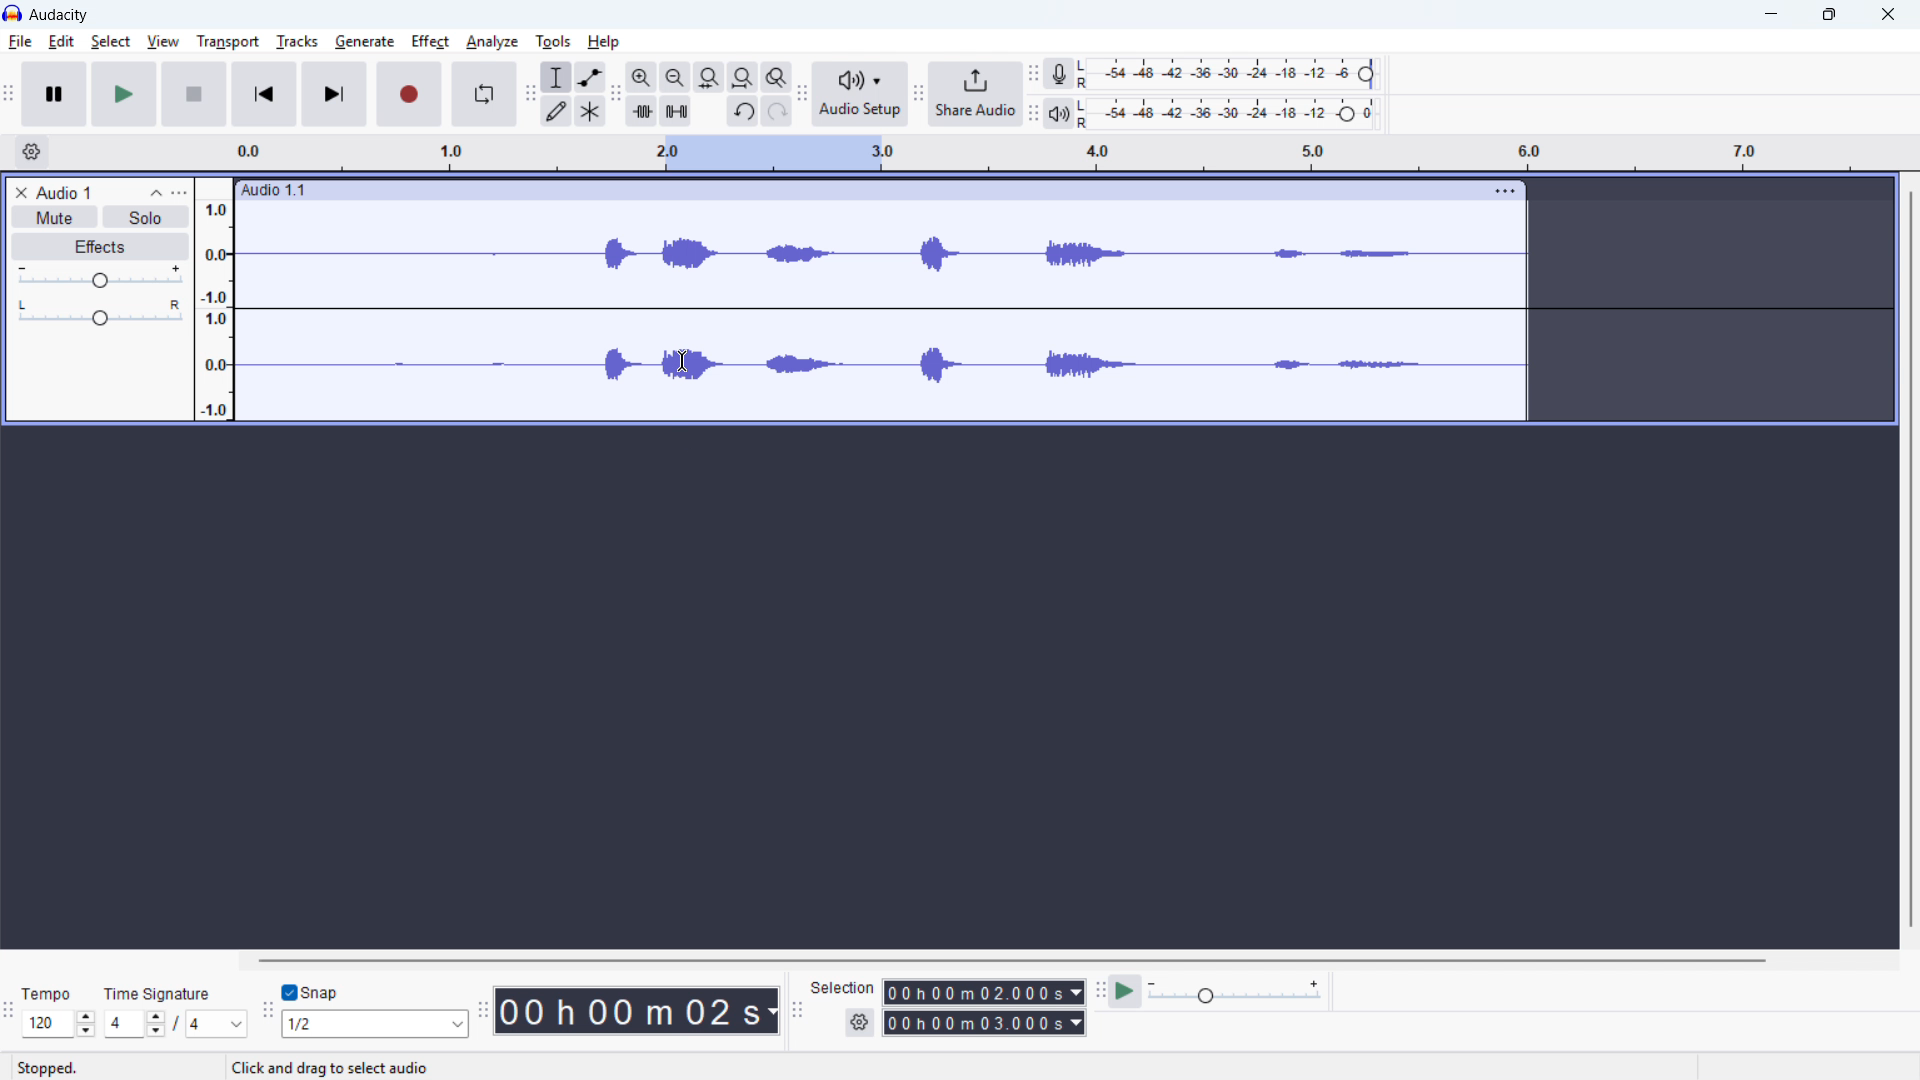 The width and height of the screenshot is (1920, 1080). What do you see at coordinates (60, 15) in the screenshot?
I see `audacity` at bounding box center [60, 15].